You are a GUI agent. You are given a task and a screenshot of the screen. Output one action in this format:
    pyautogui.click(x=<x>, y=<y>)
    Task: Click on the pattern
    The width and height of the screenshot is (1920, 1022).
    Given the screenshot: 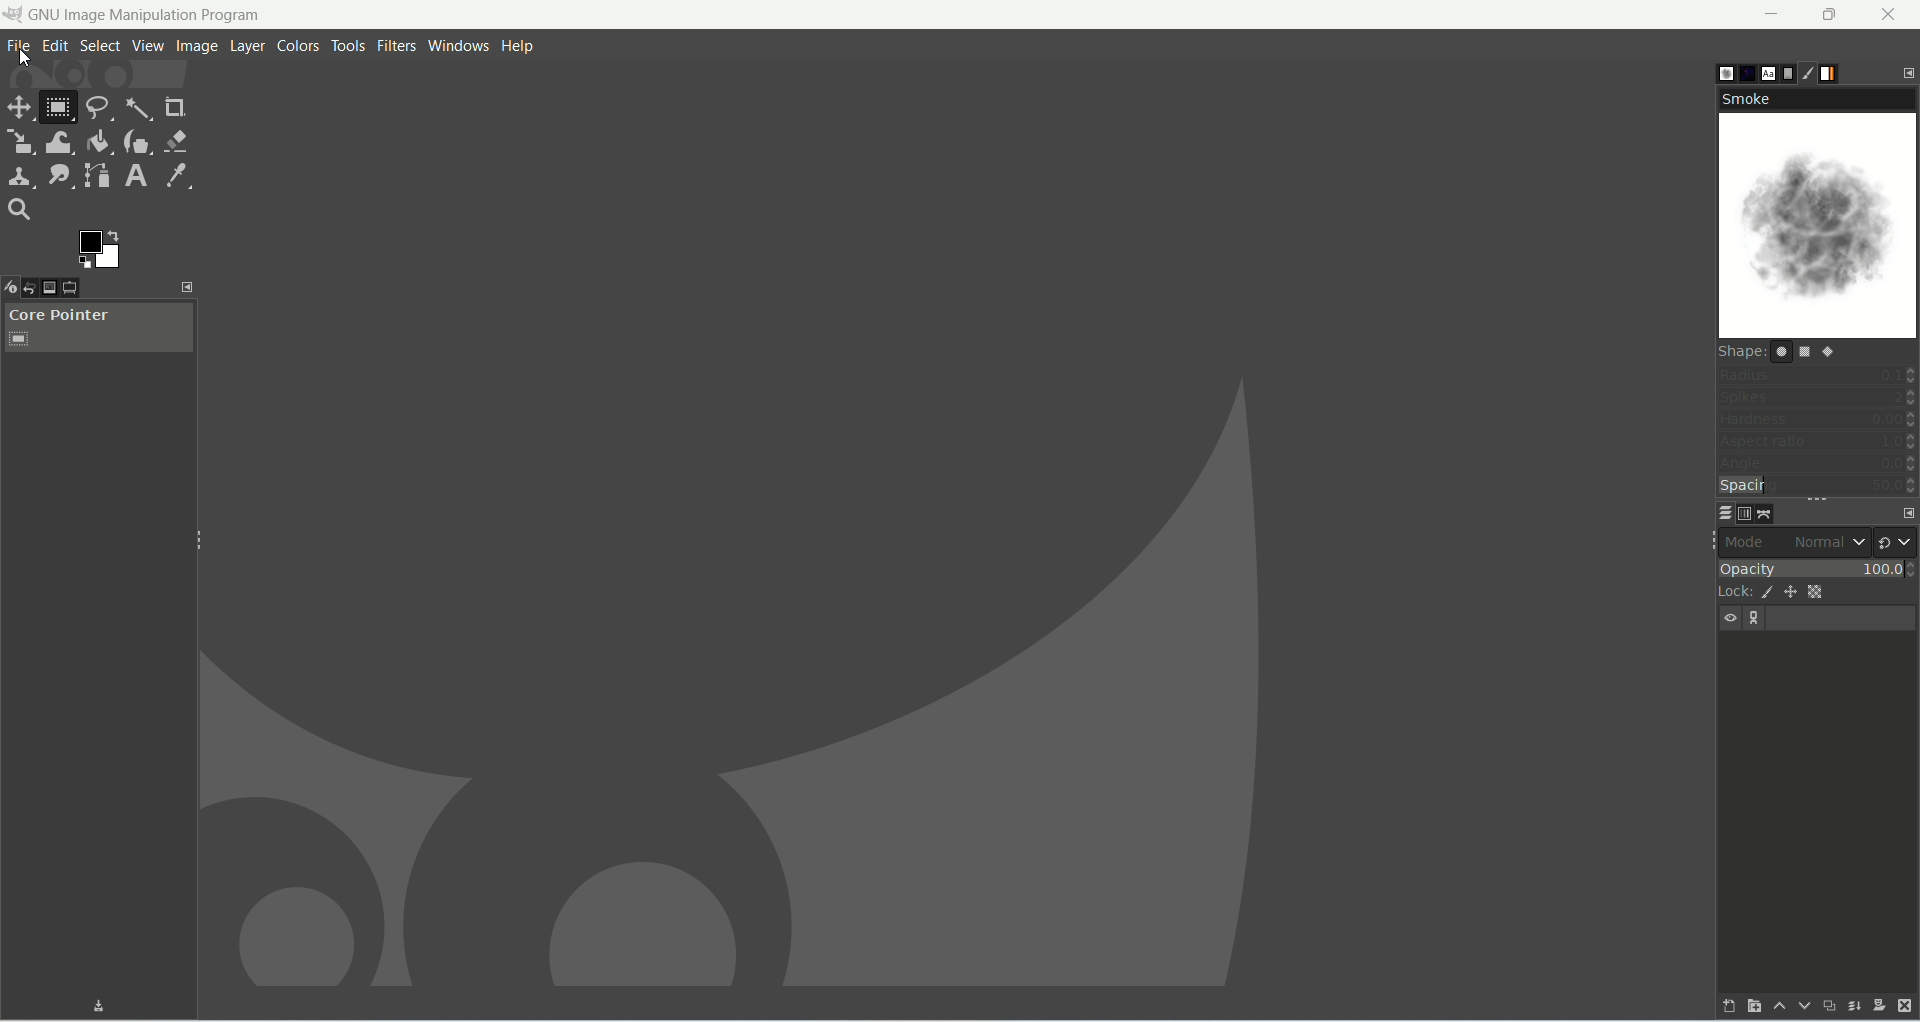 What is the action you would take?
    pyautogui.click(x=1745, y=73)
    